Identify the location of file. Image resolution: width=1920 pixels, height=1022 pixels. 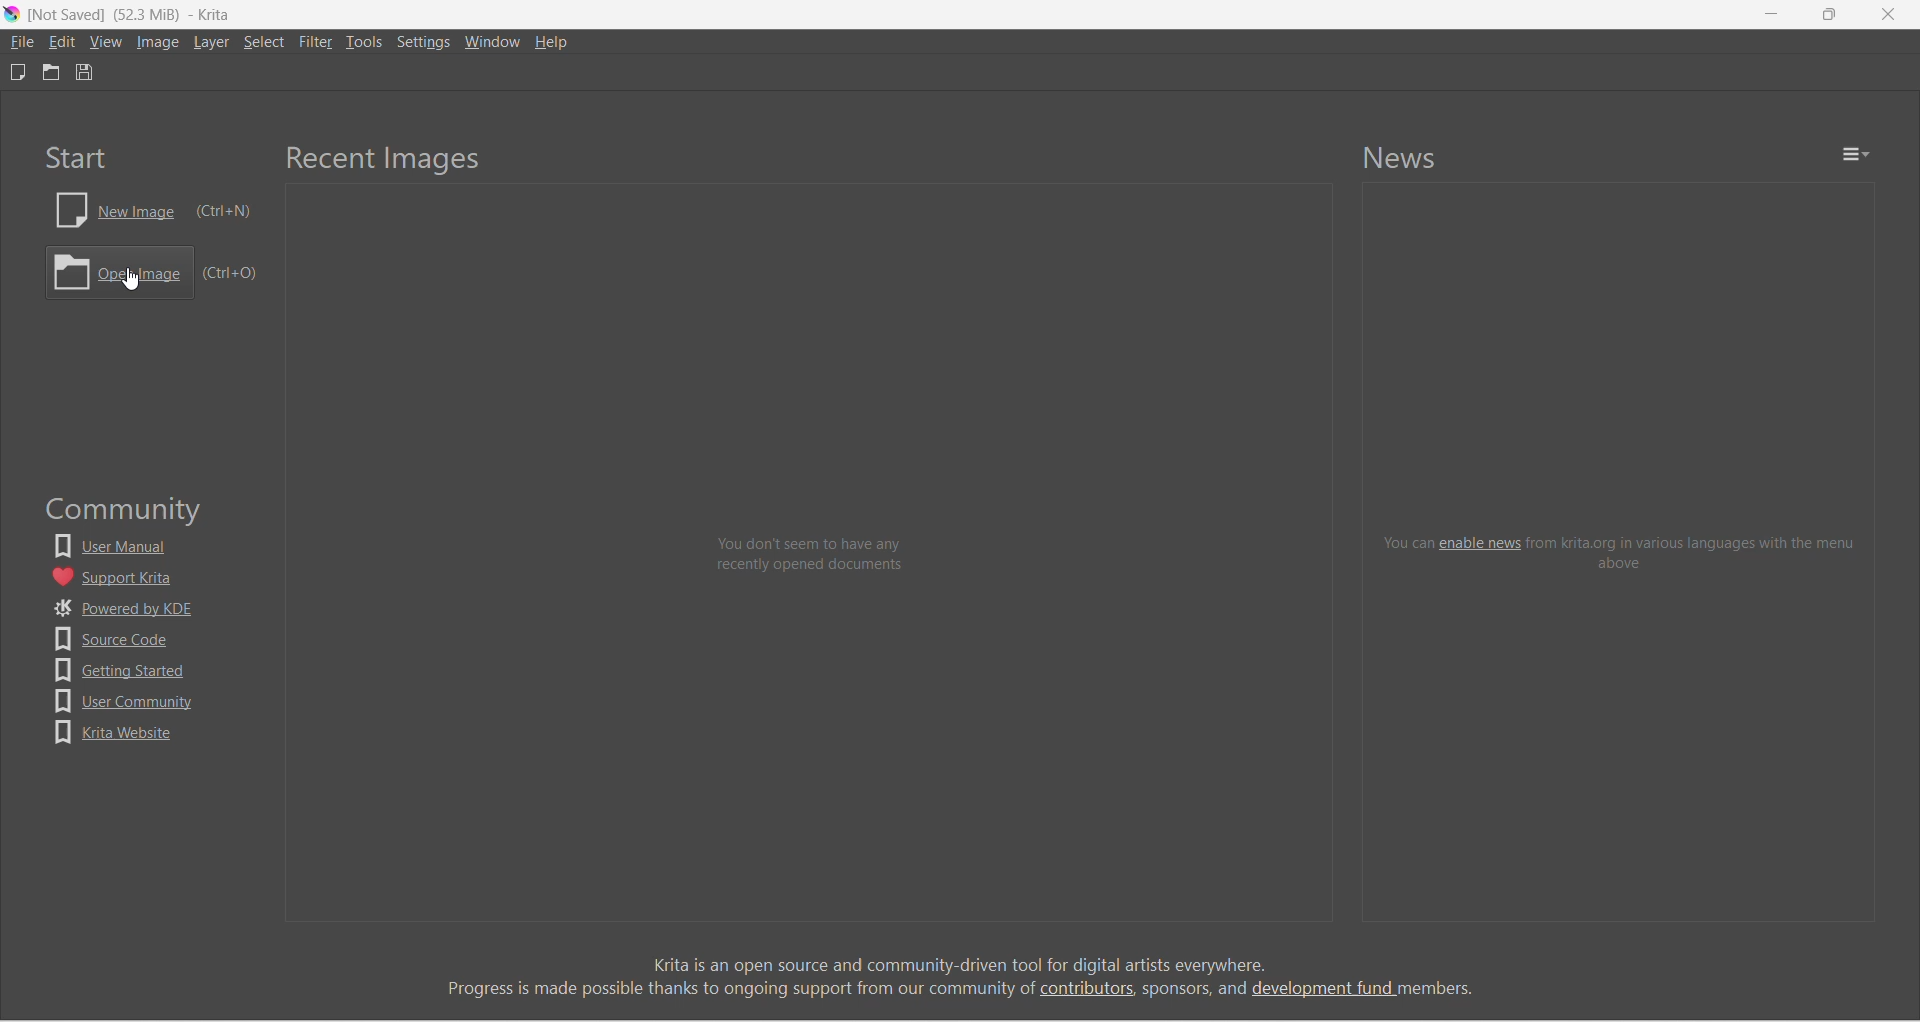
(21, 42).